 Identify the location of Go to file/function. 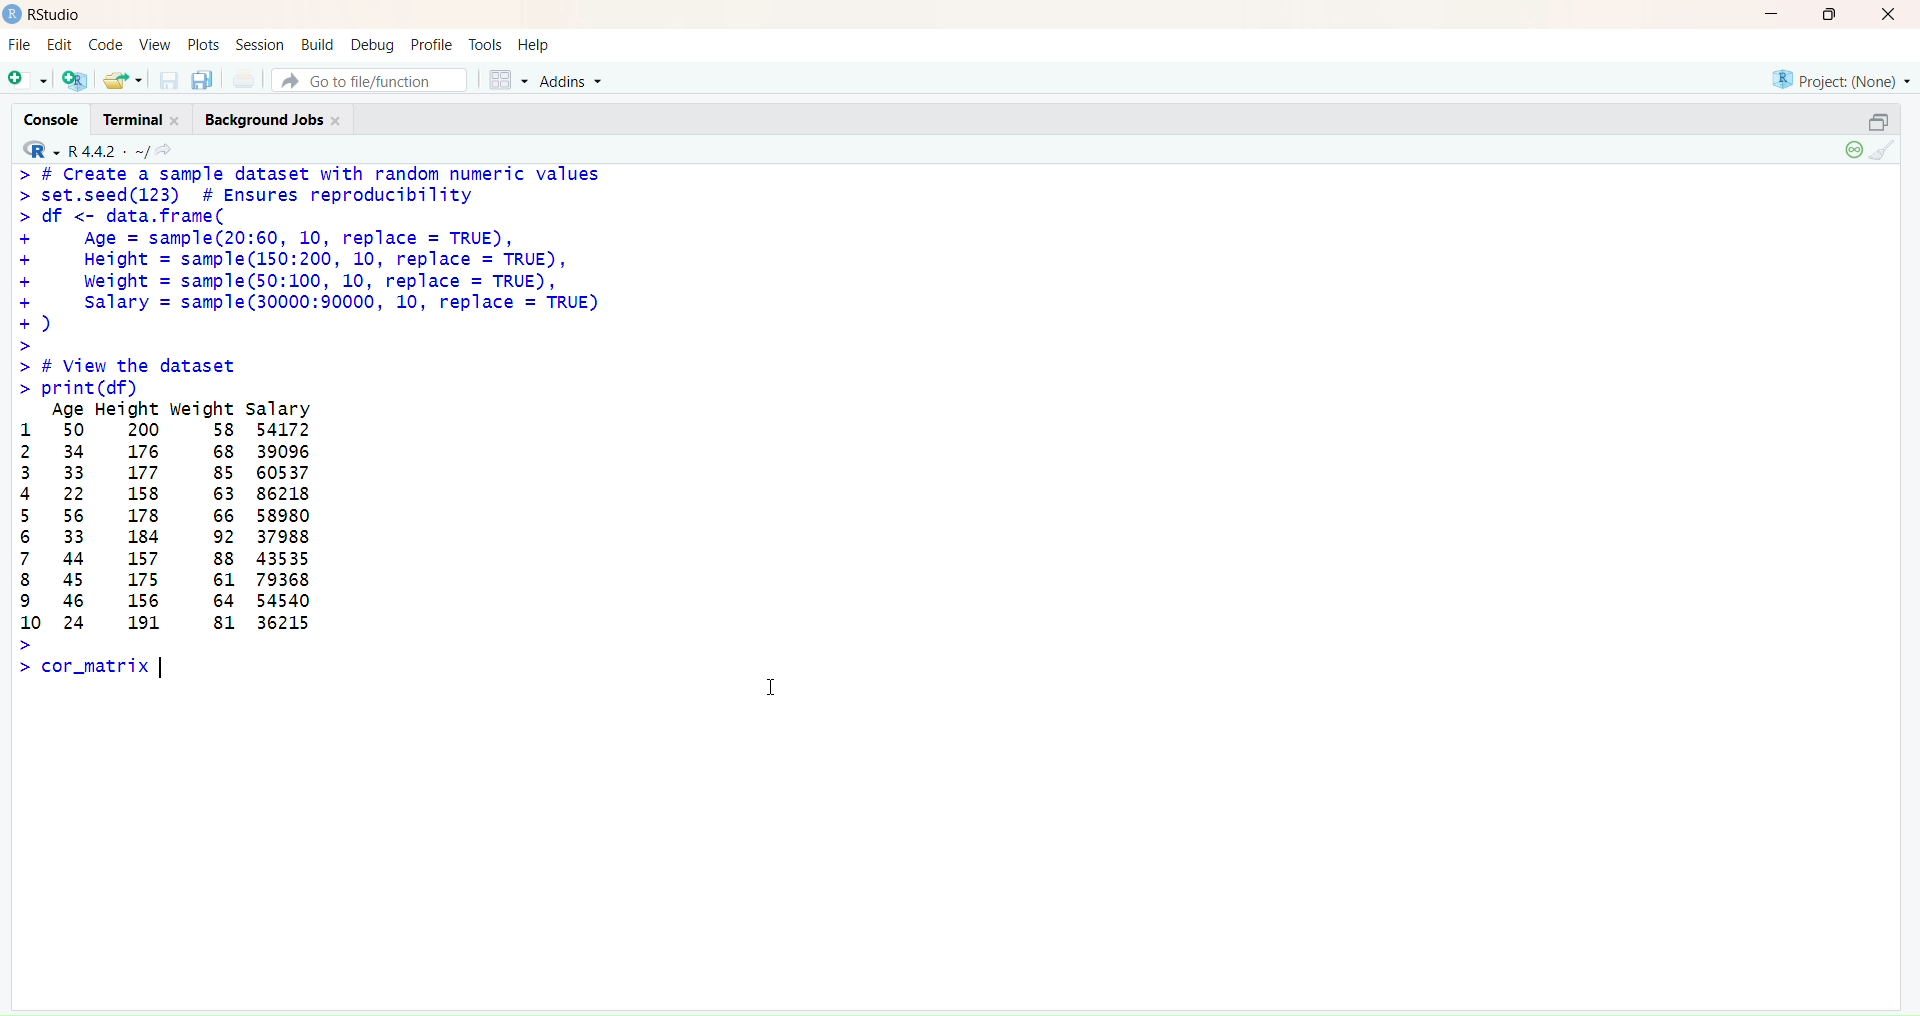
(368, 81).